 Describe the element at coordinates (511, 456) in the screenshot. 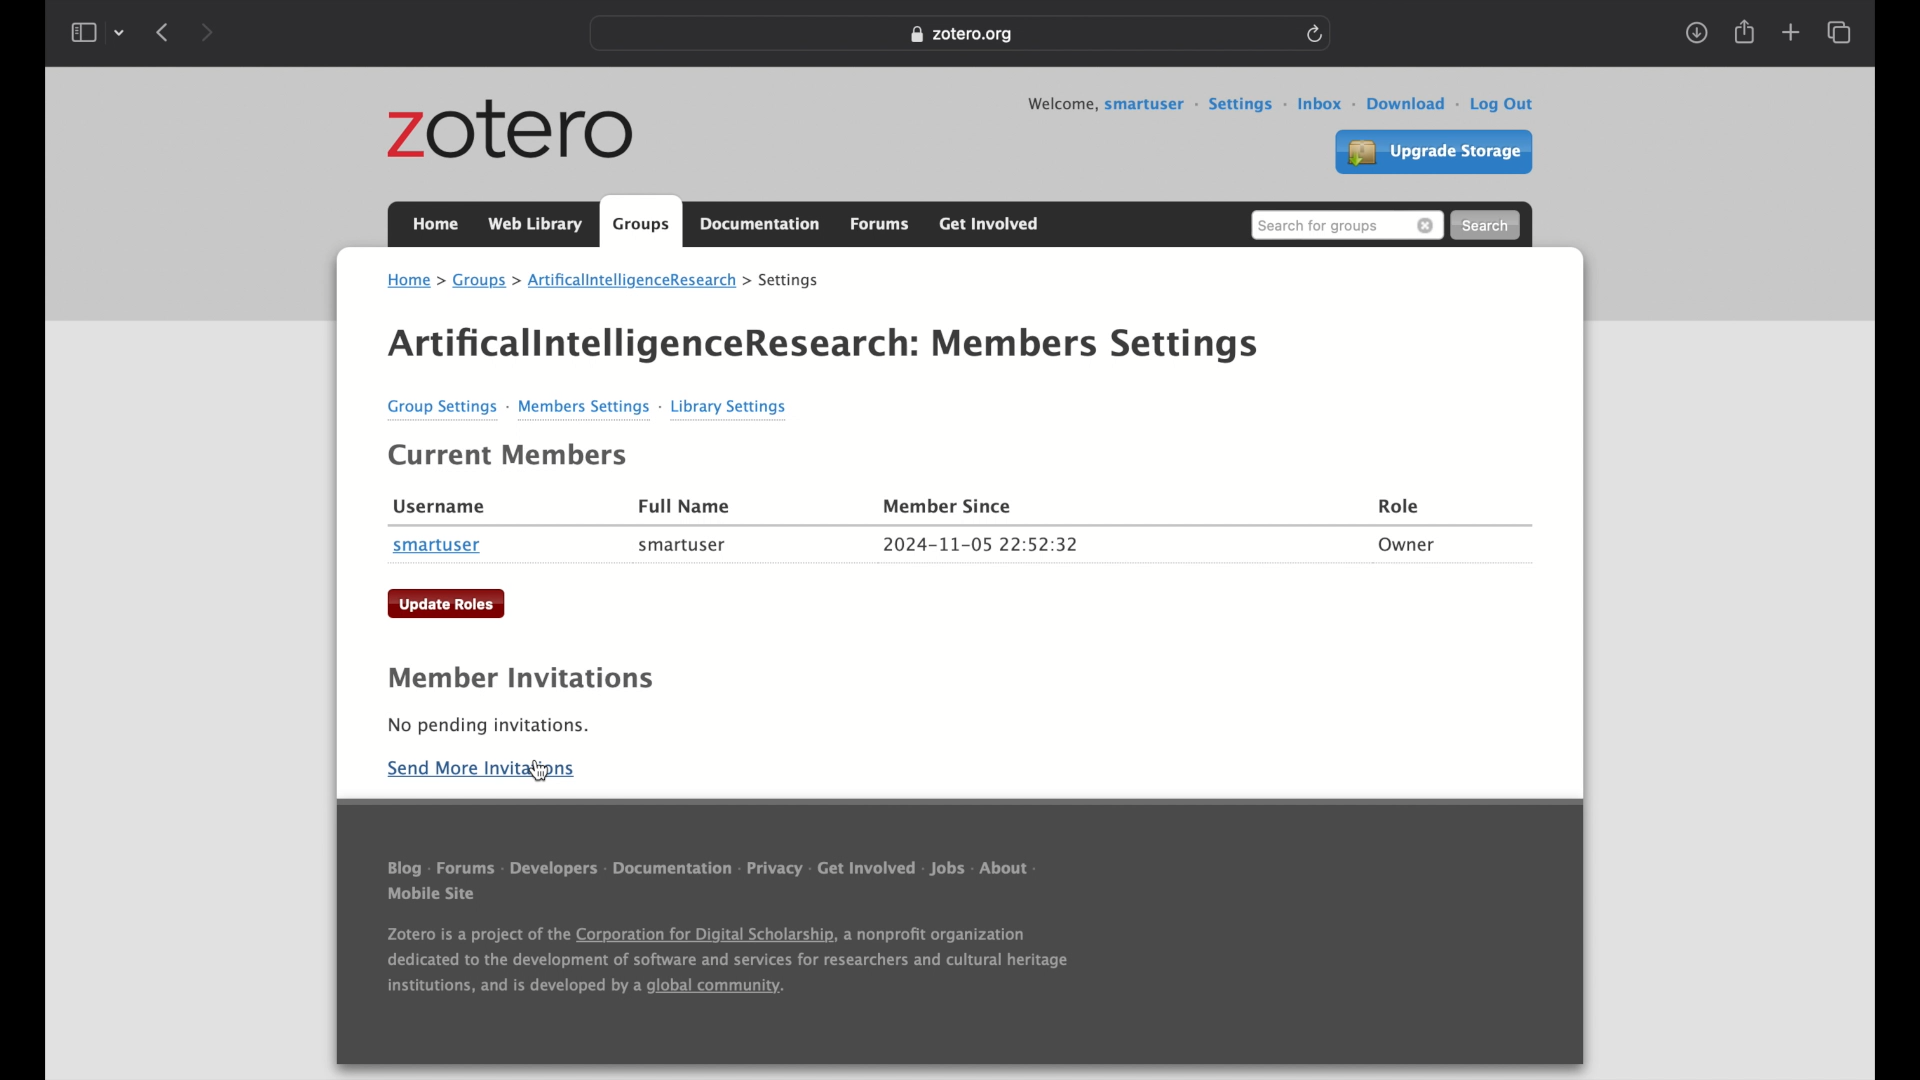

I see `current members` at that location.